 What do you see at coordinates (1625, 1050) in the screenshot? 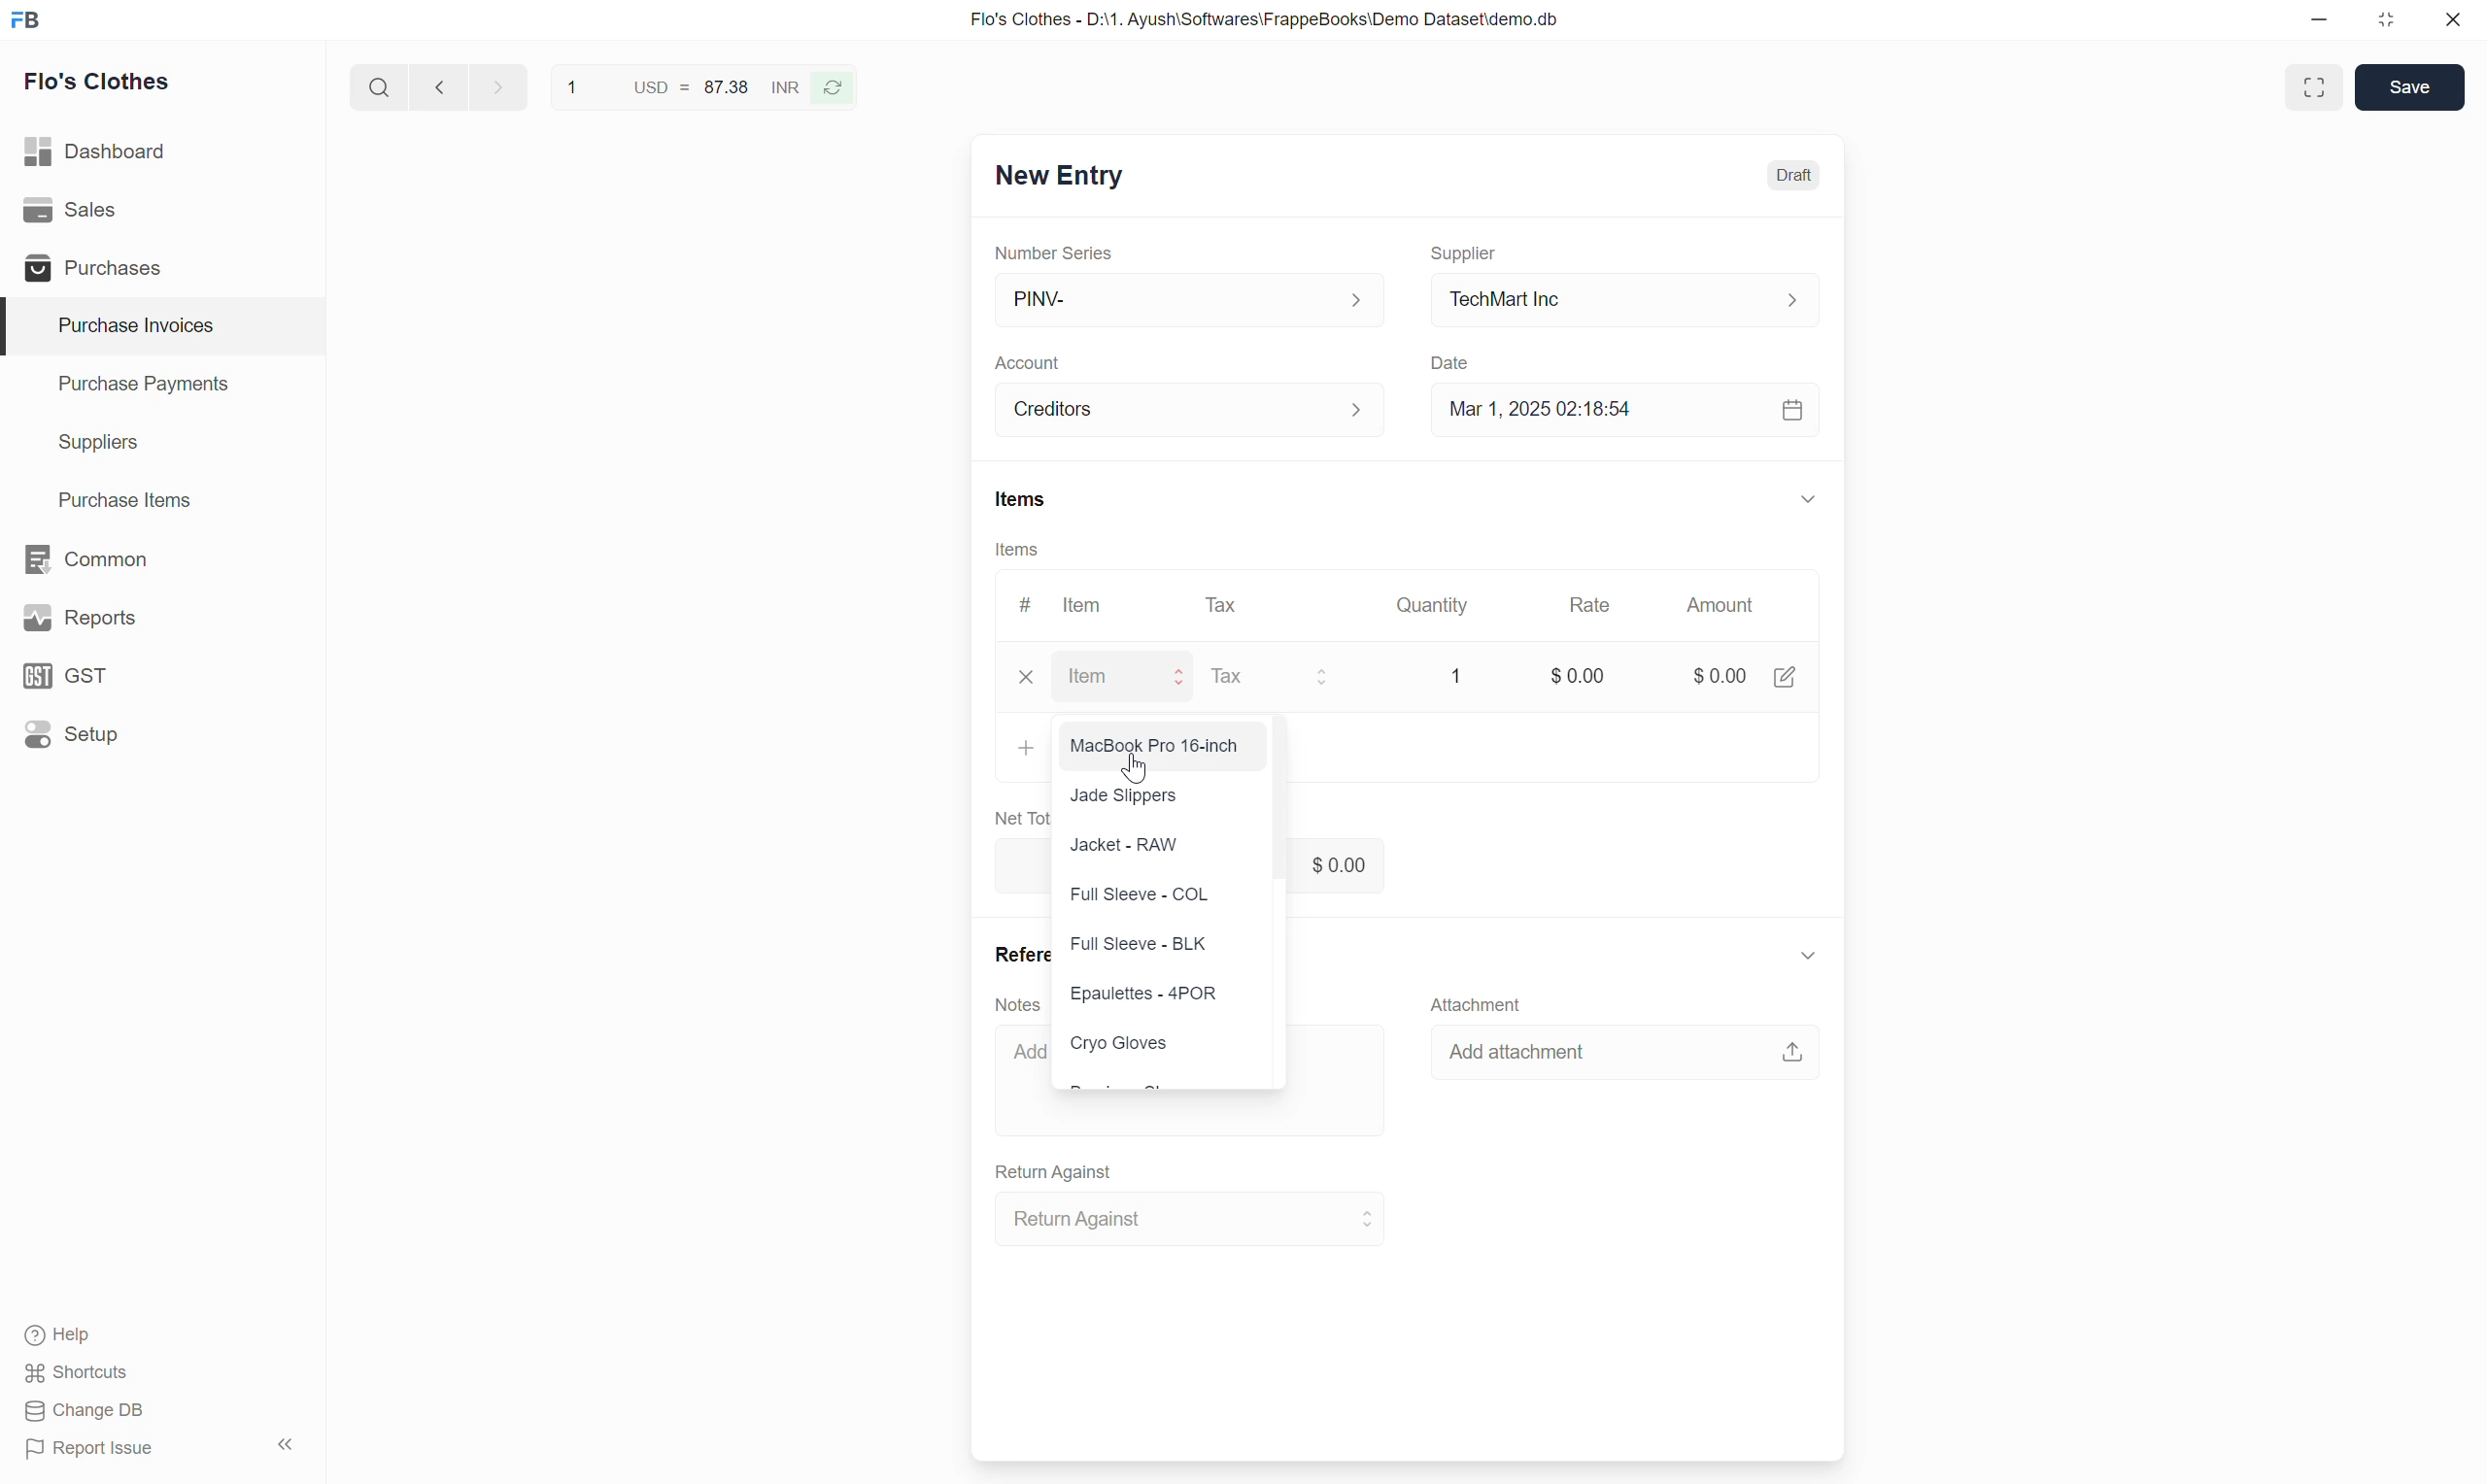
I see `Add attachment` at bounding box center [1625, 1050].